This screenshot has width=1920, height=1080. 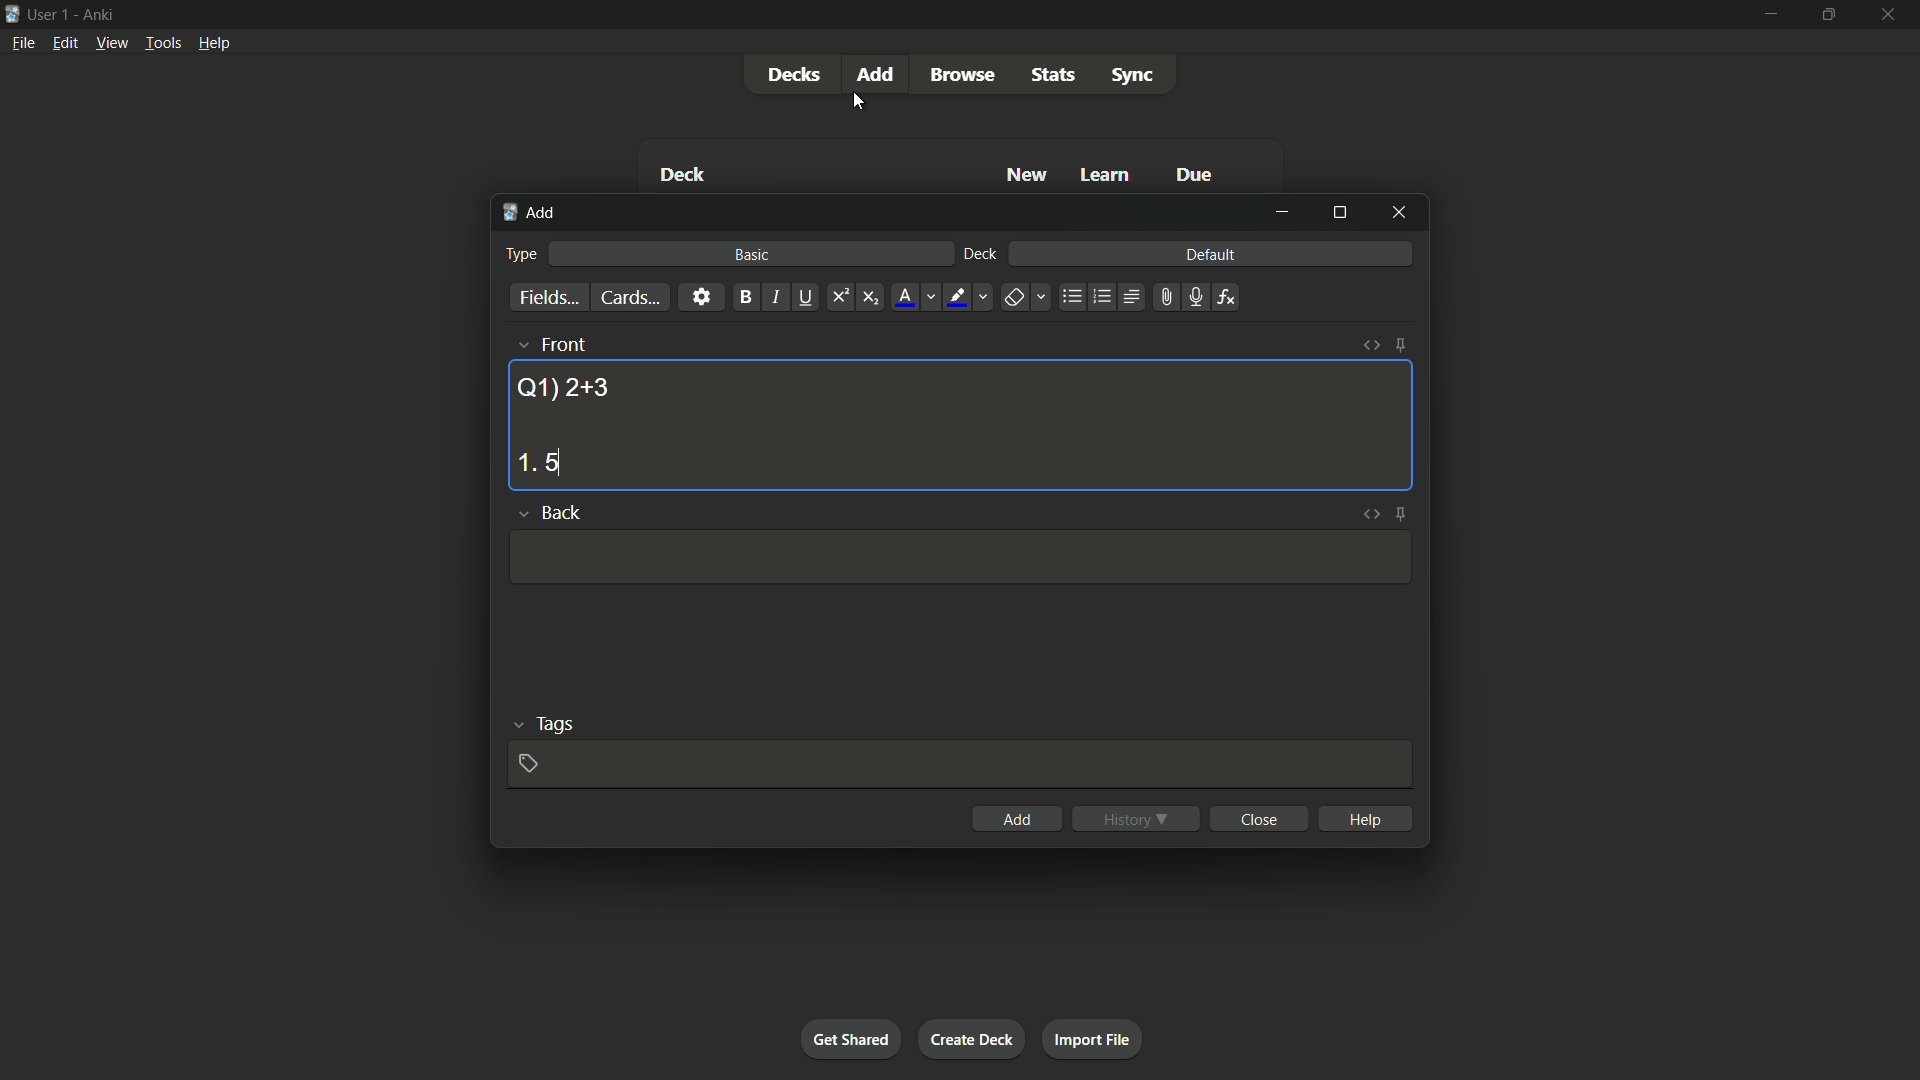 What do you see at coordinates (1372, 345) in the screenshot?
I see `toggle html editor` at bounding box center [1372, 345].